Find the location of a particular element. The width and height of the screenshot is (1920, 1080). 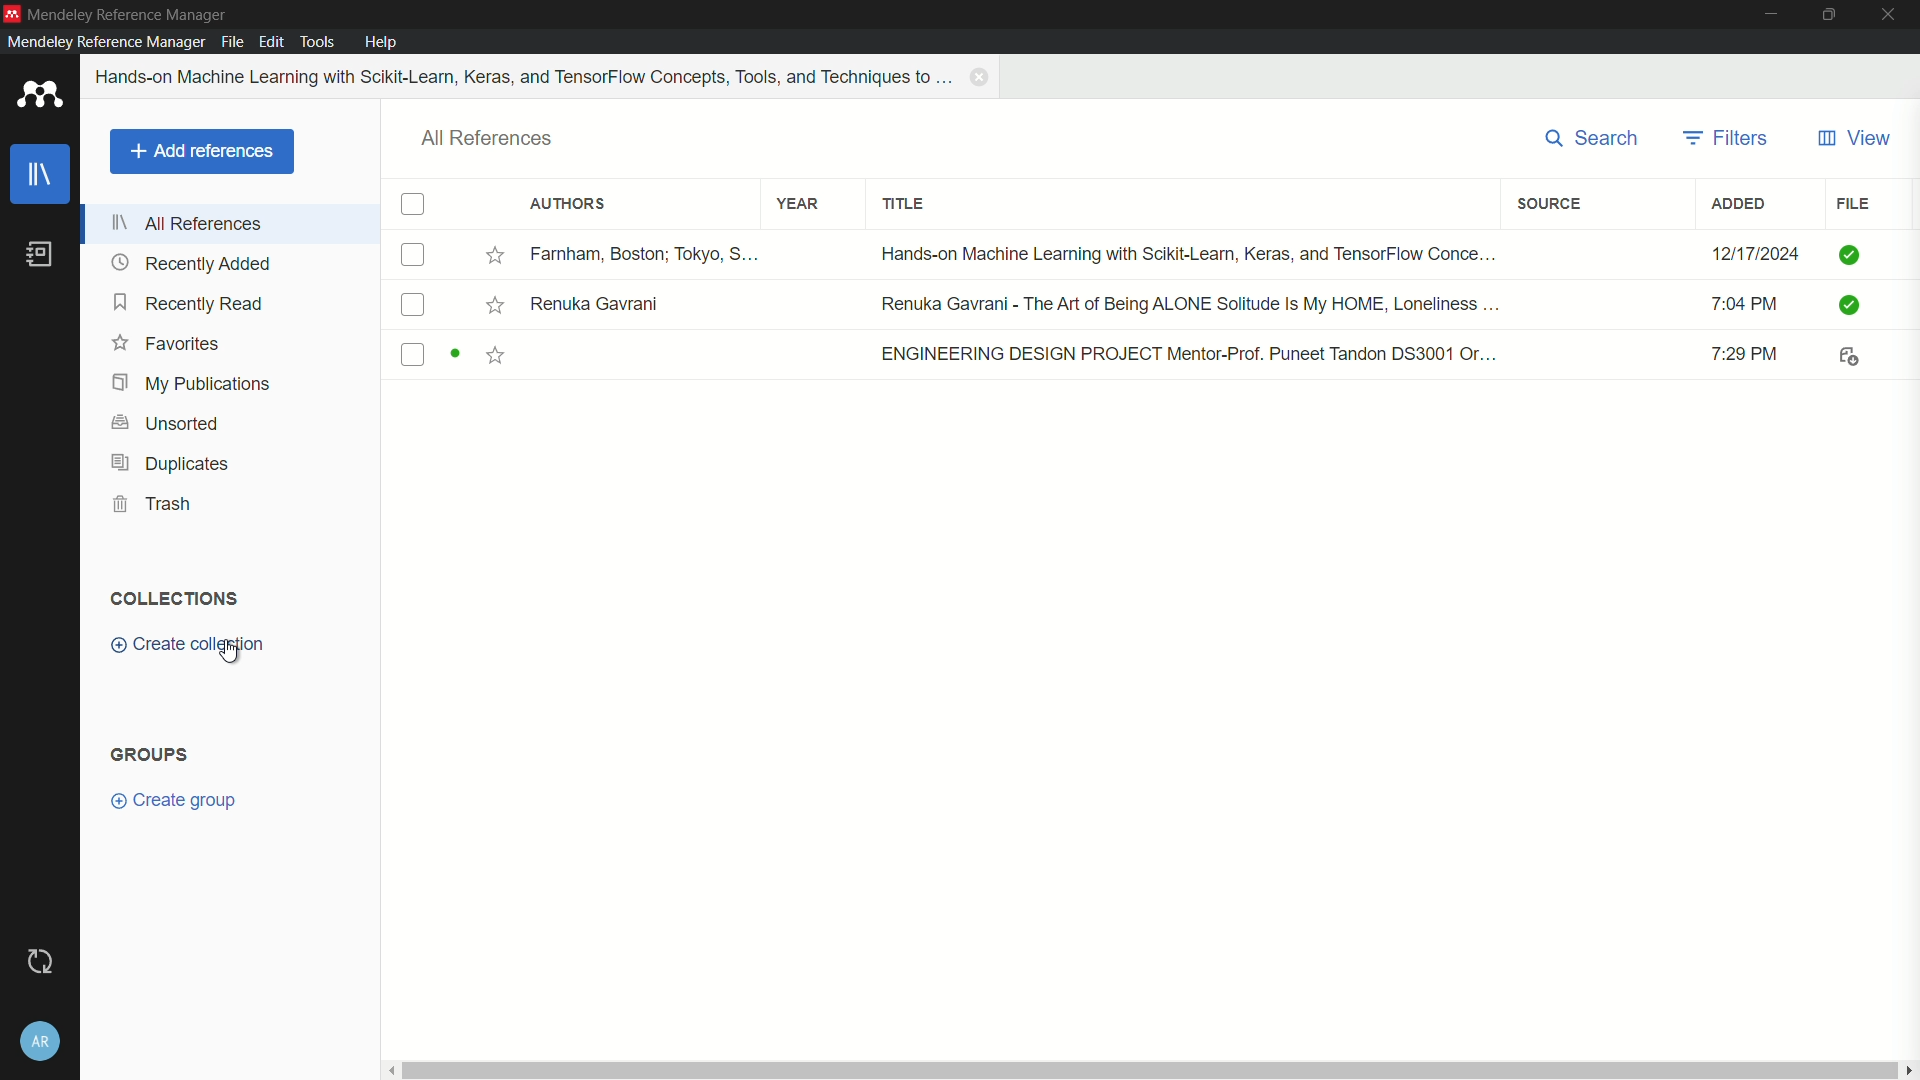

added is located at coordinates (1739, 204).